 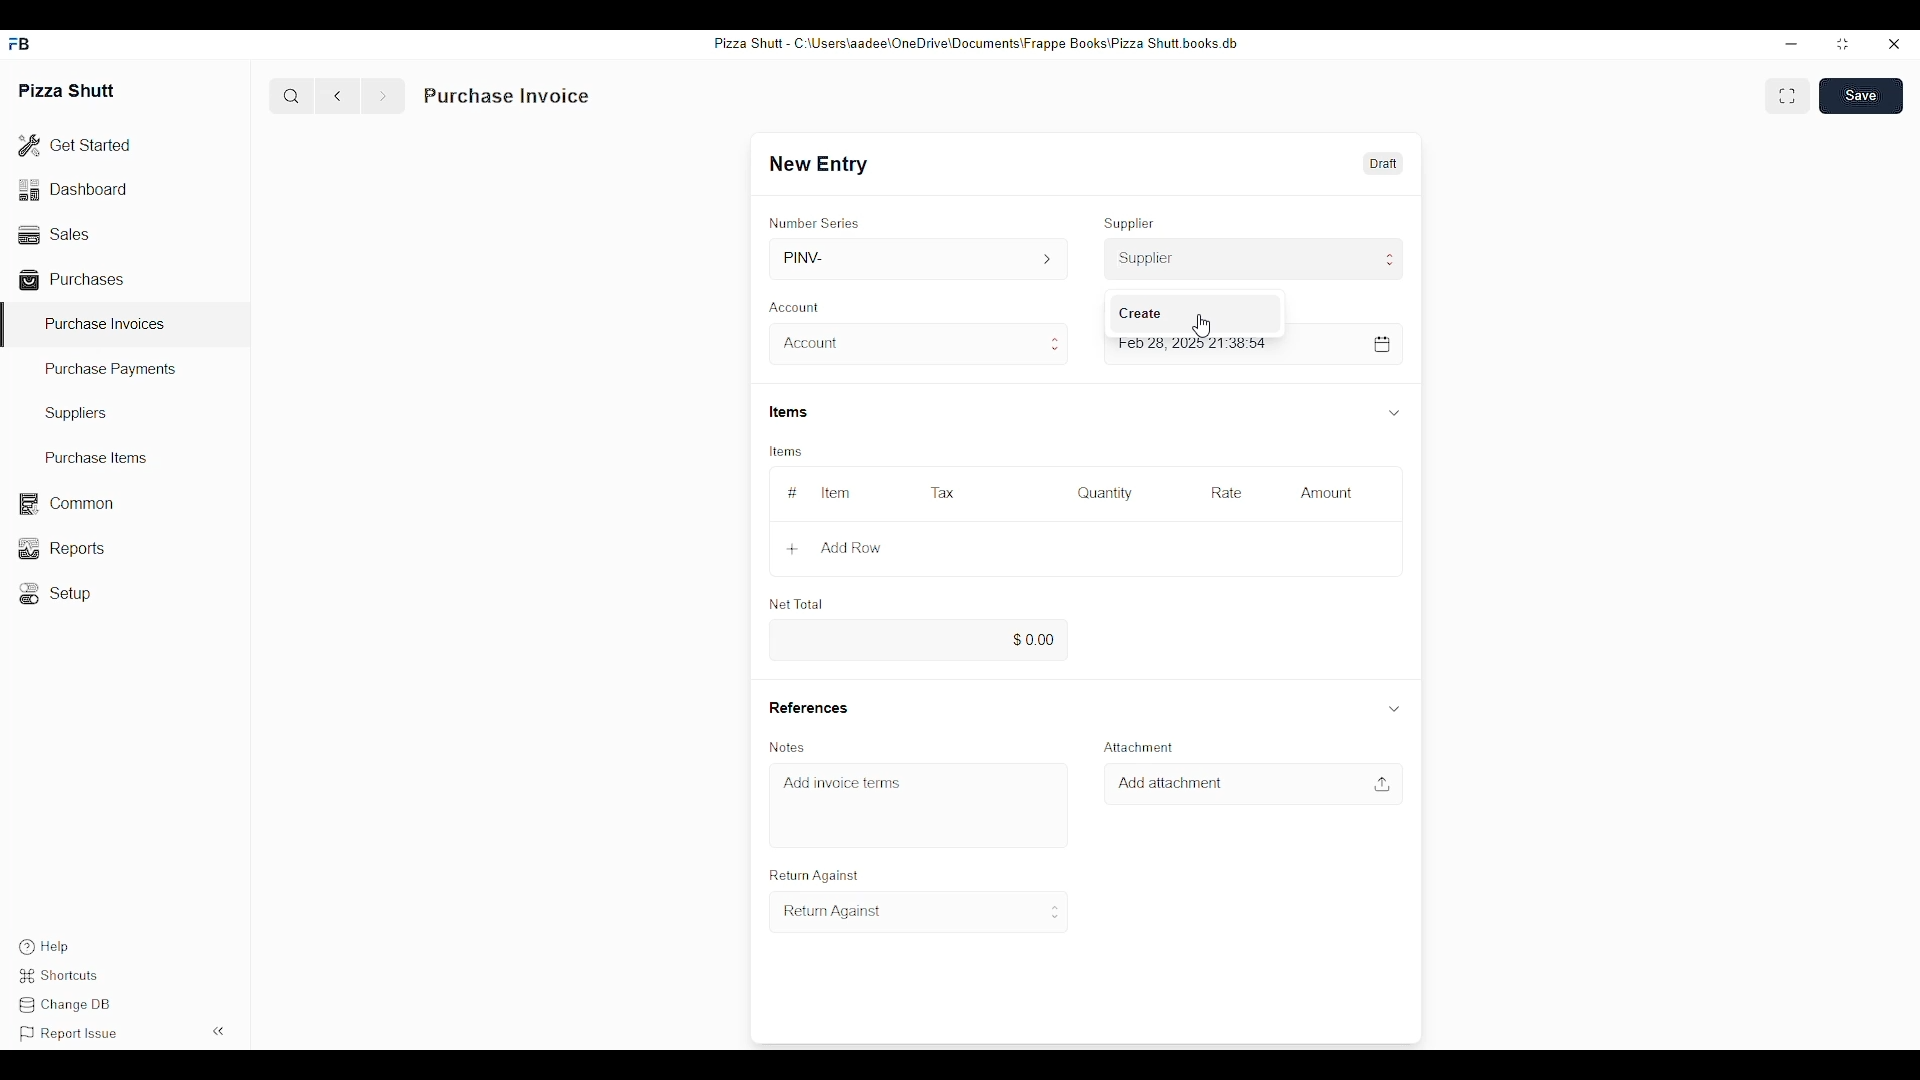 What do you see at coordinates (814, 875) in the screenshot?
I see `Return Against` at bounding box center [814, 875].